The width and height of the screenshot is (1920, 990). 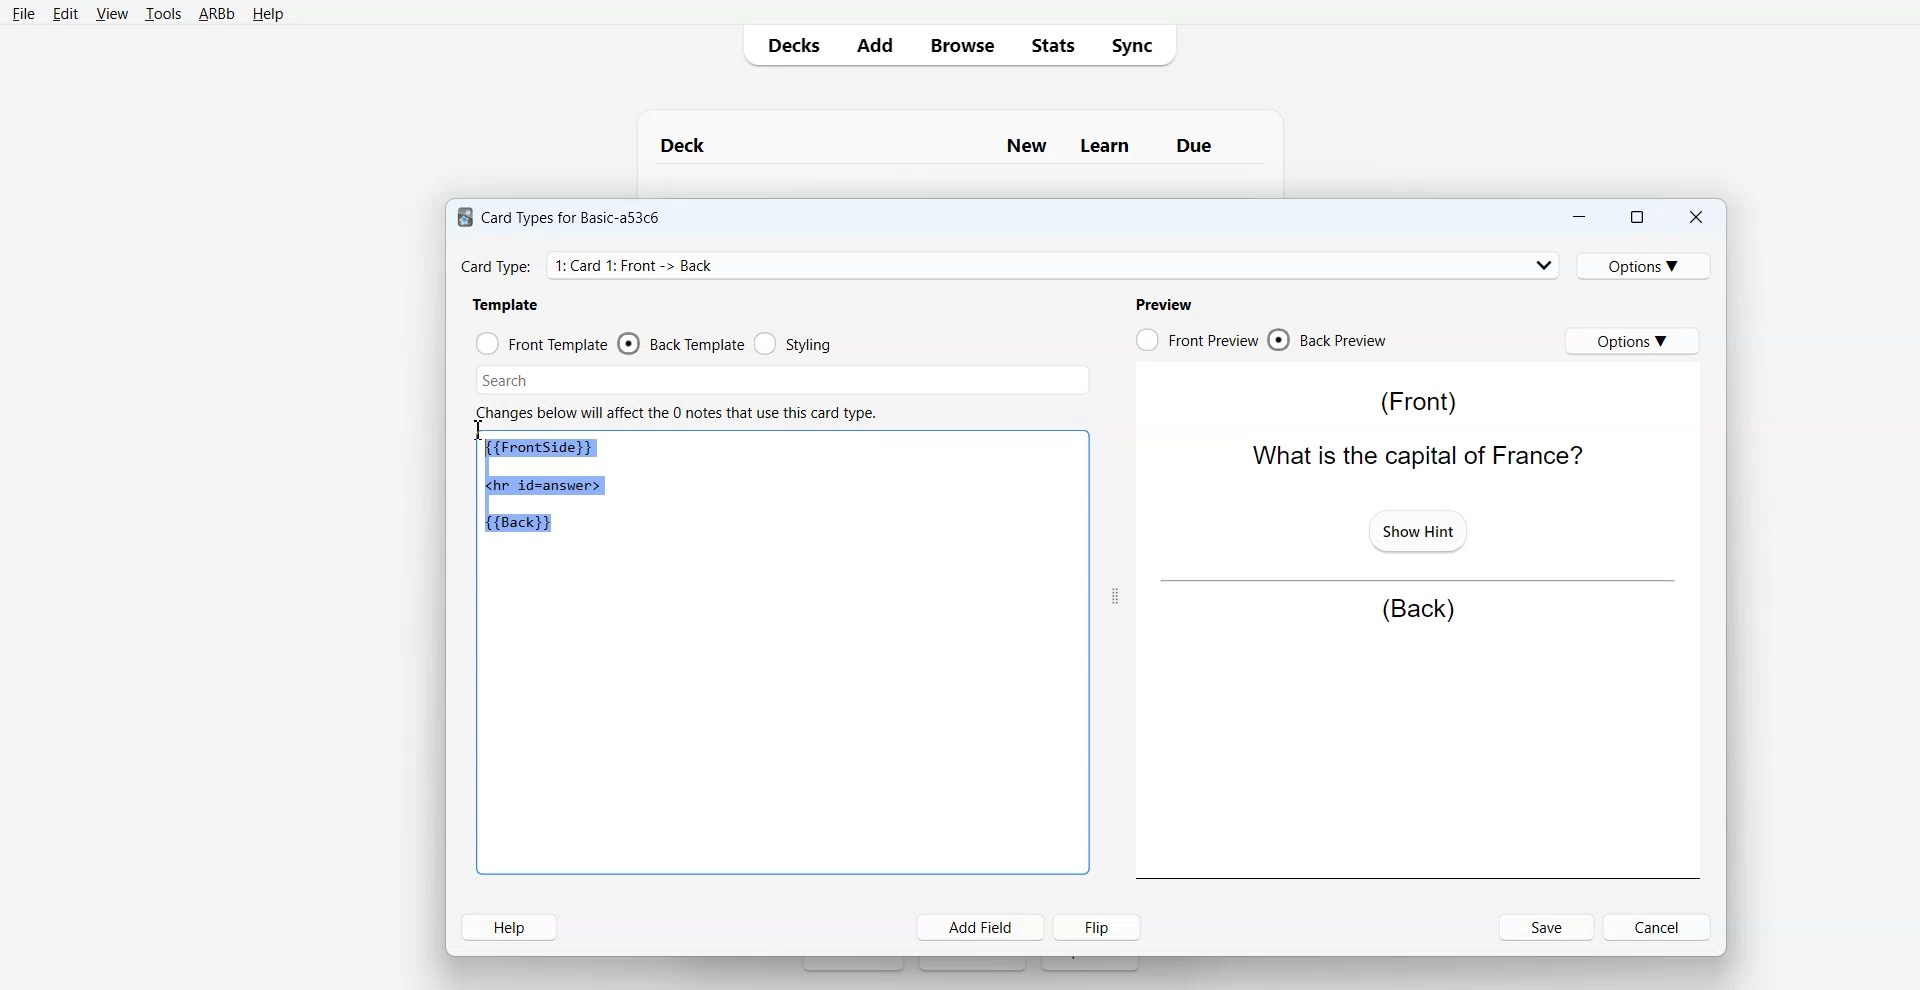 I want to click on Front Template, so click(x=542, y=344).